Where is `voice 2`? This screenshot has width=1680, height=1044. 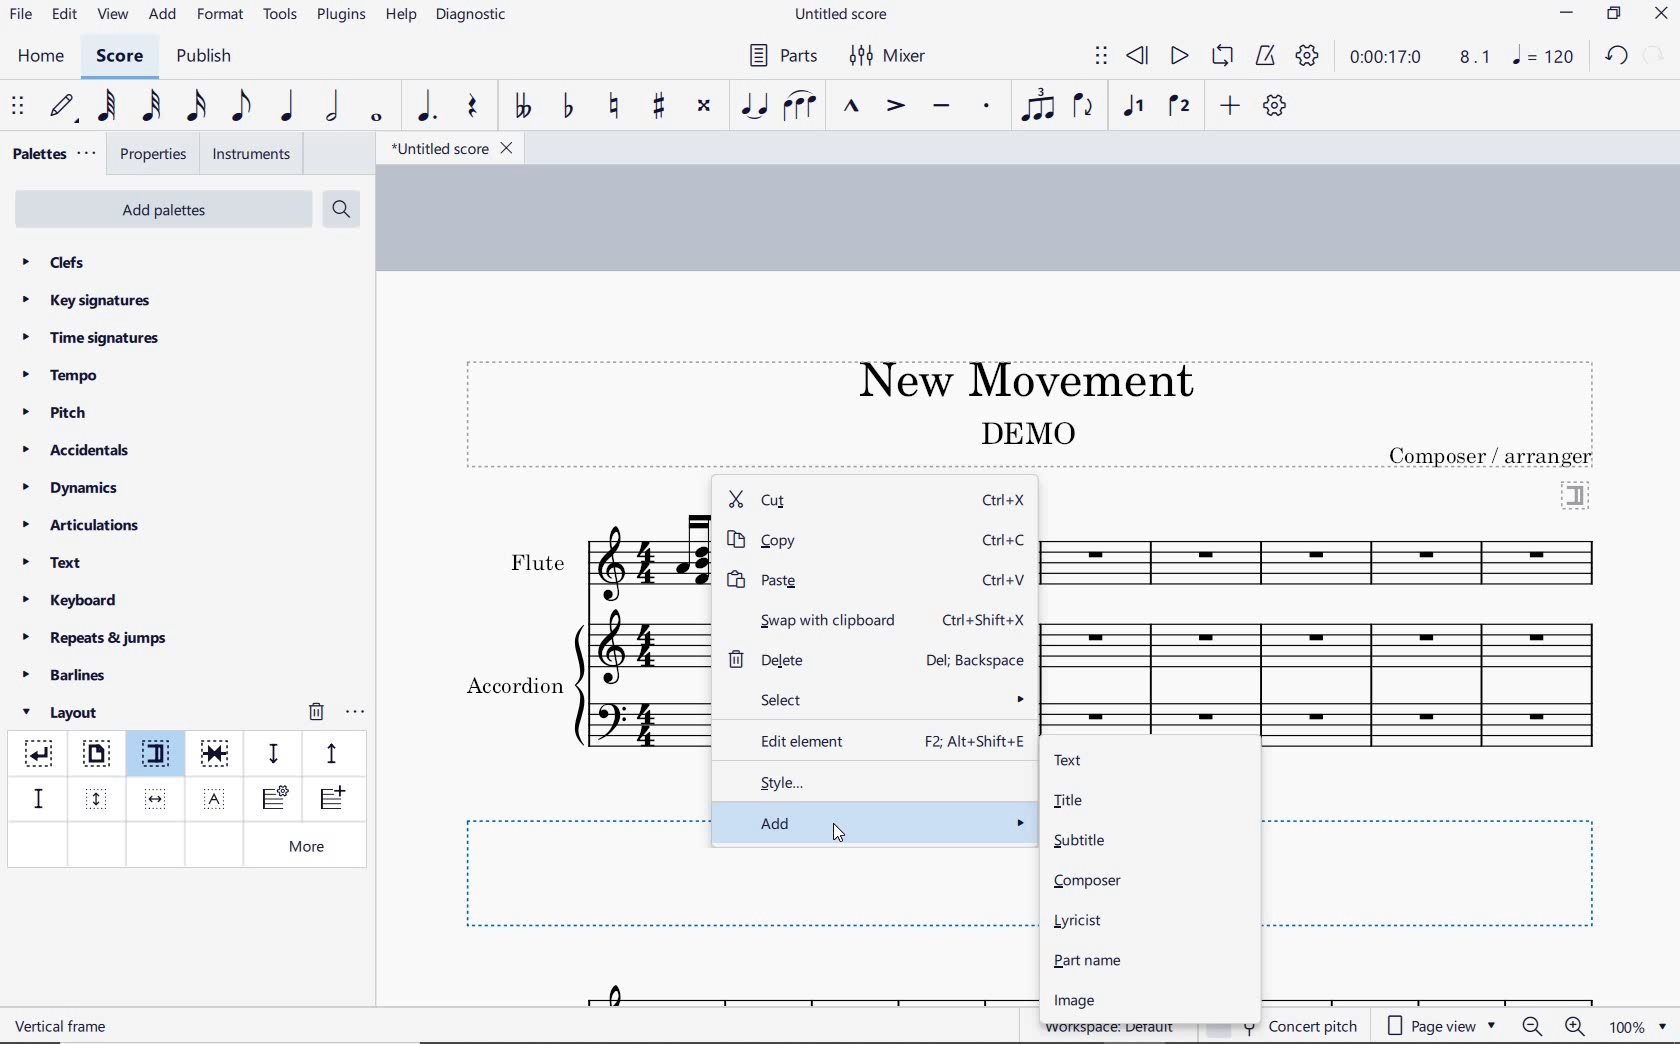 voice 2 is located at coordinates (1180, 107).